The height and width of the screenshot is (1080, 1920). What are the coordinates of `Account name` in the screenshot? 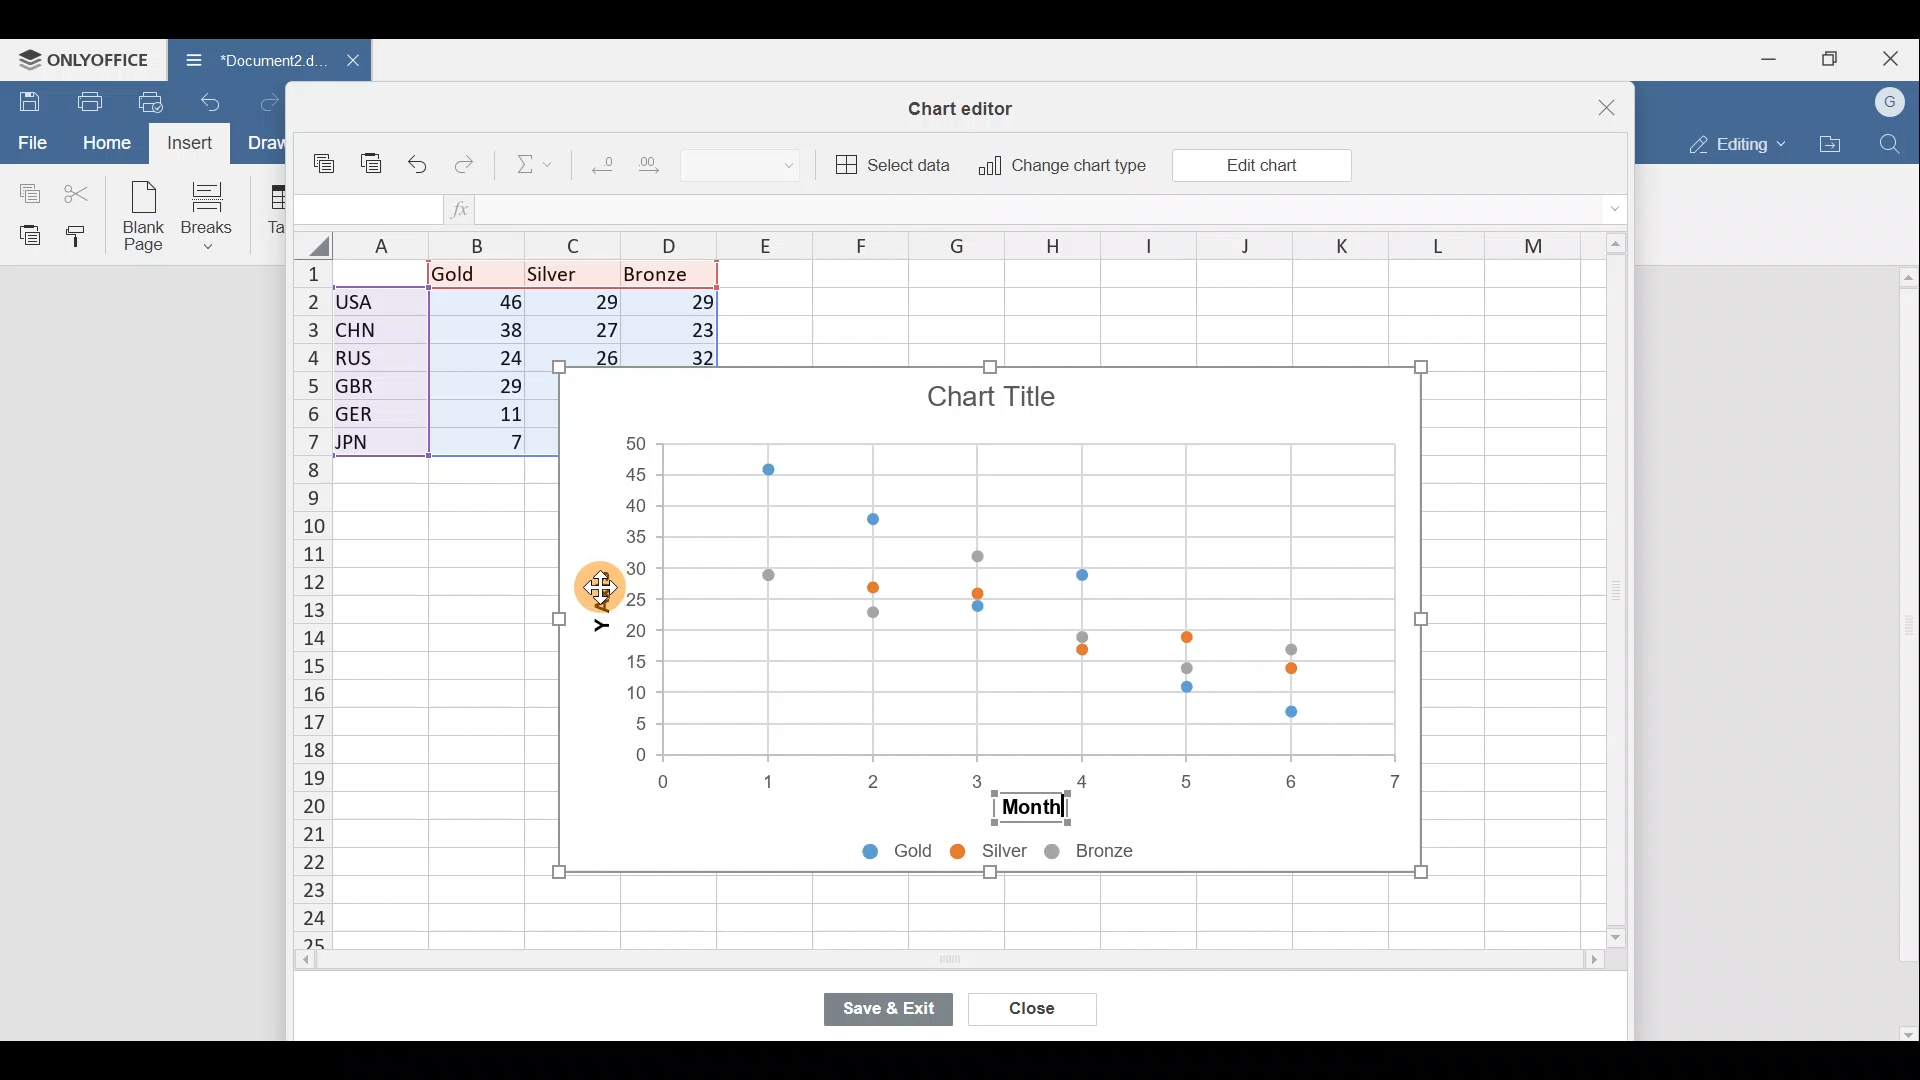 It's located at (1892, 100).